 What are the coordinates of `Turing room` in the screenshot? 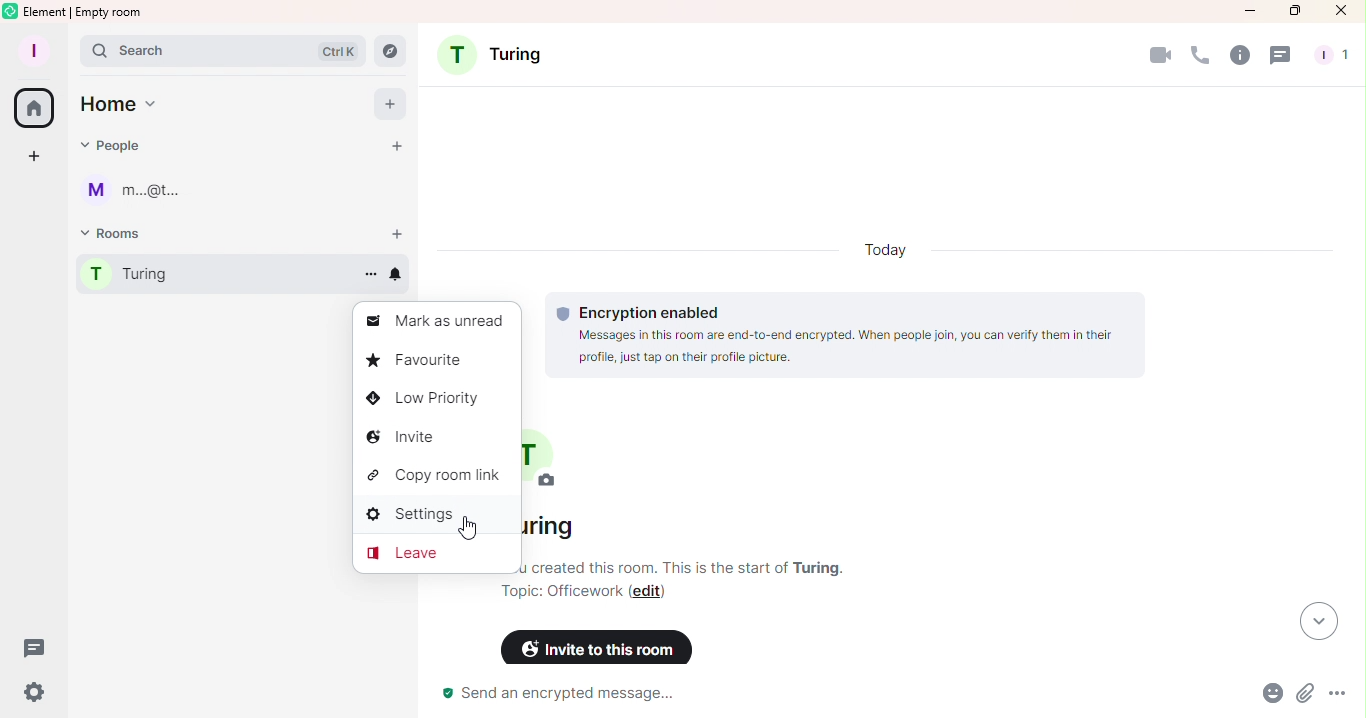 It's located at (544, 460).